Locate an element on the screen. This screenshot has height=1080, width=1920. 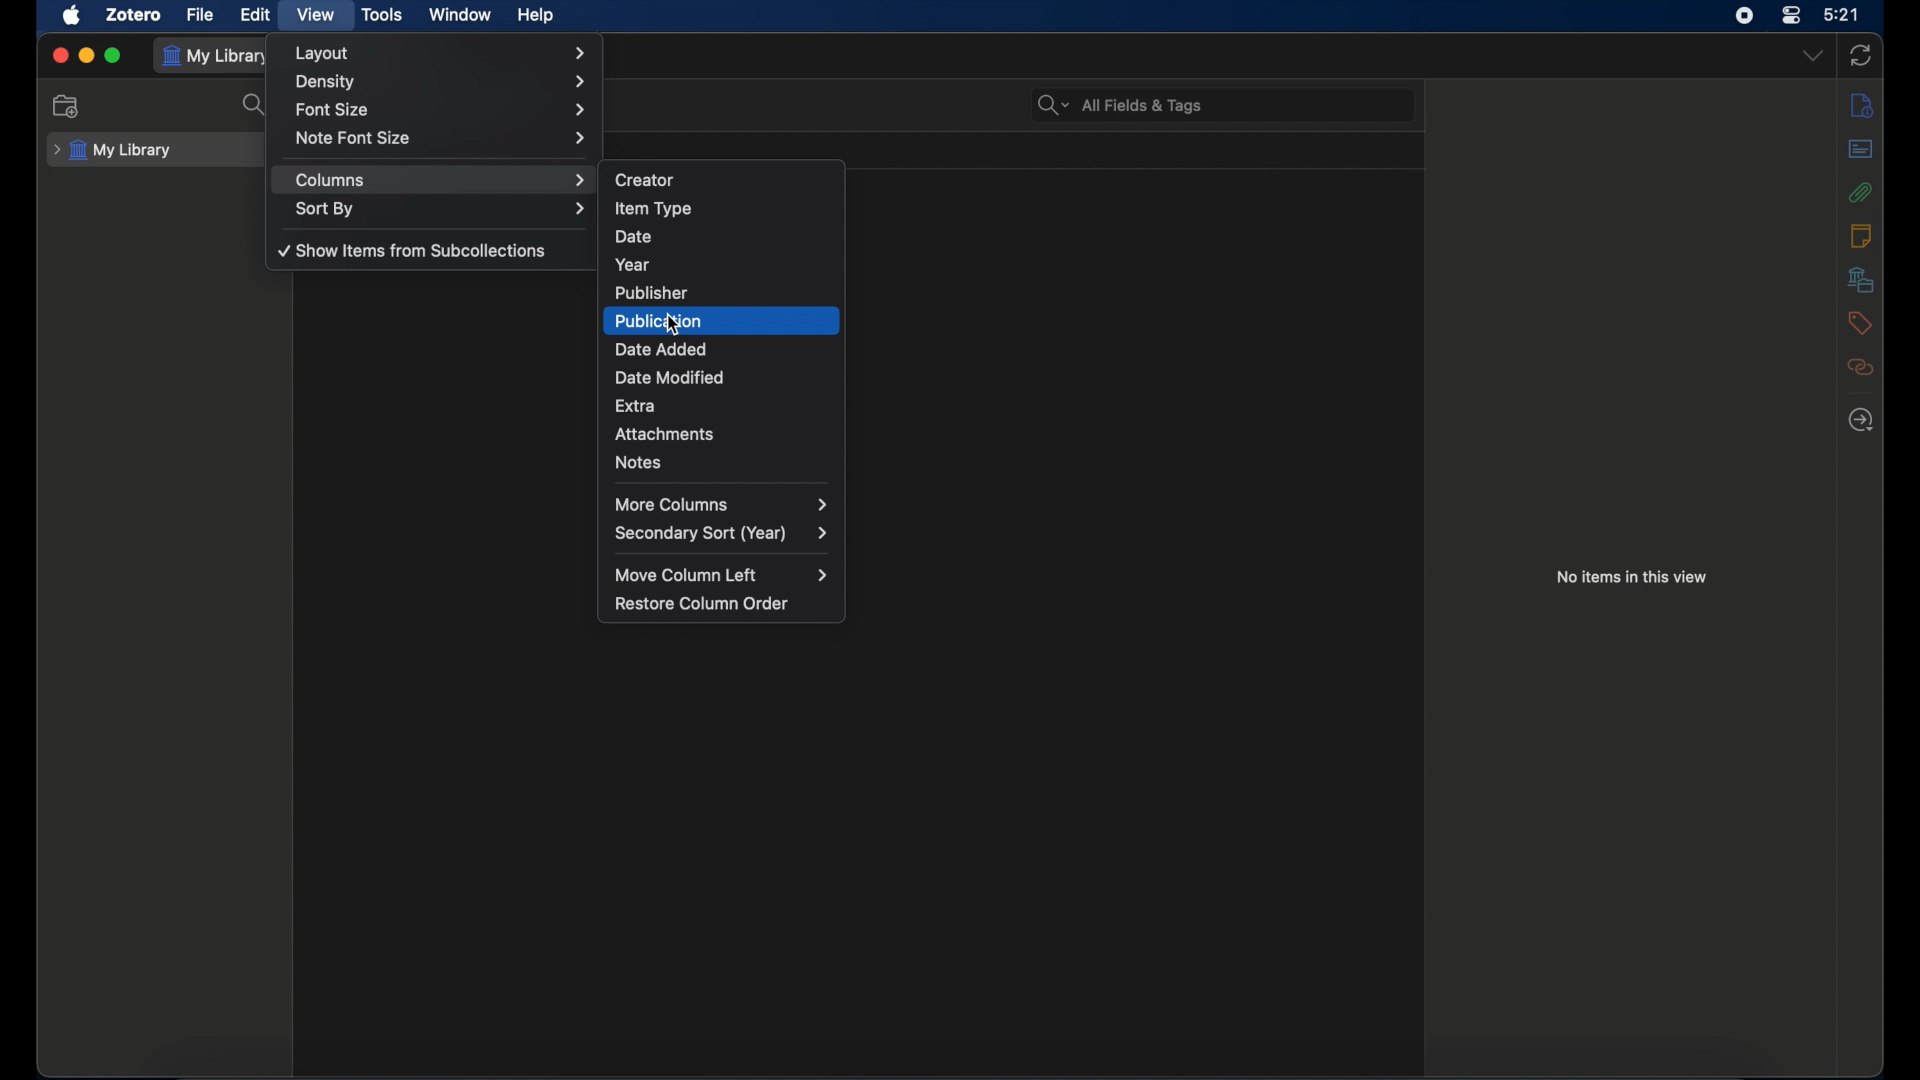
minimize is located at coordinates (86, 55).